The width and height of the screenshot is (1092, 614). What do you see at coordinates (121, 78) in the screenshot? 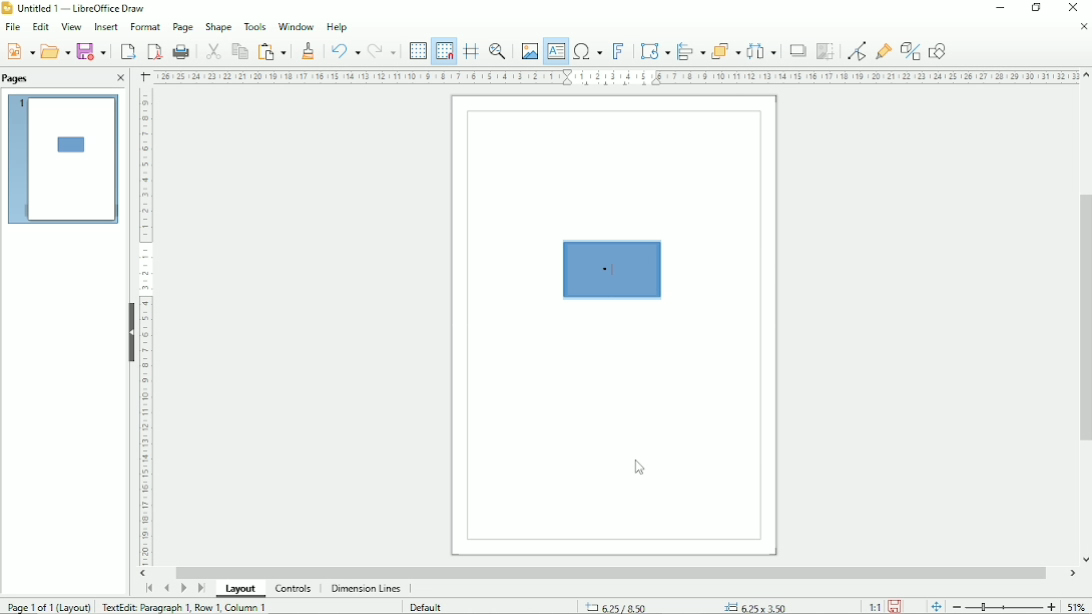
I see `Close` at bounding box center [121, 78].